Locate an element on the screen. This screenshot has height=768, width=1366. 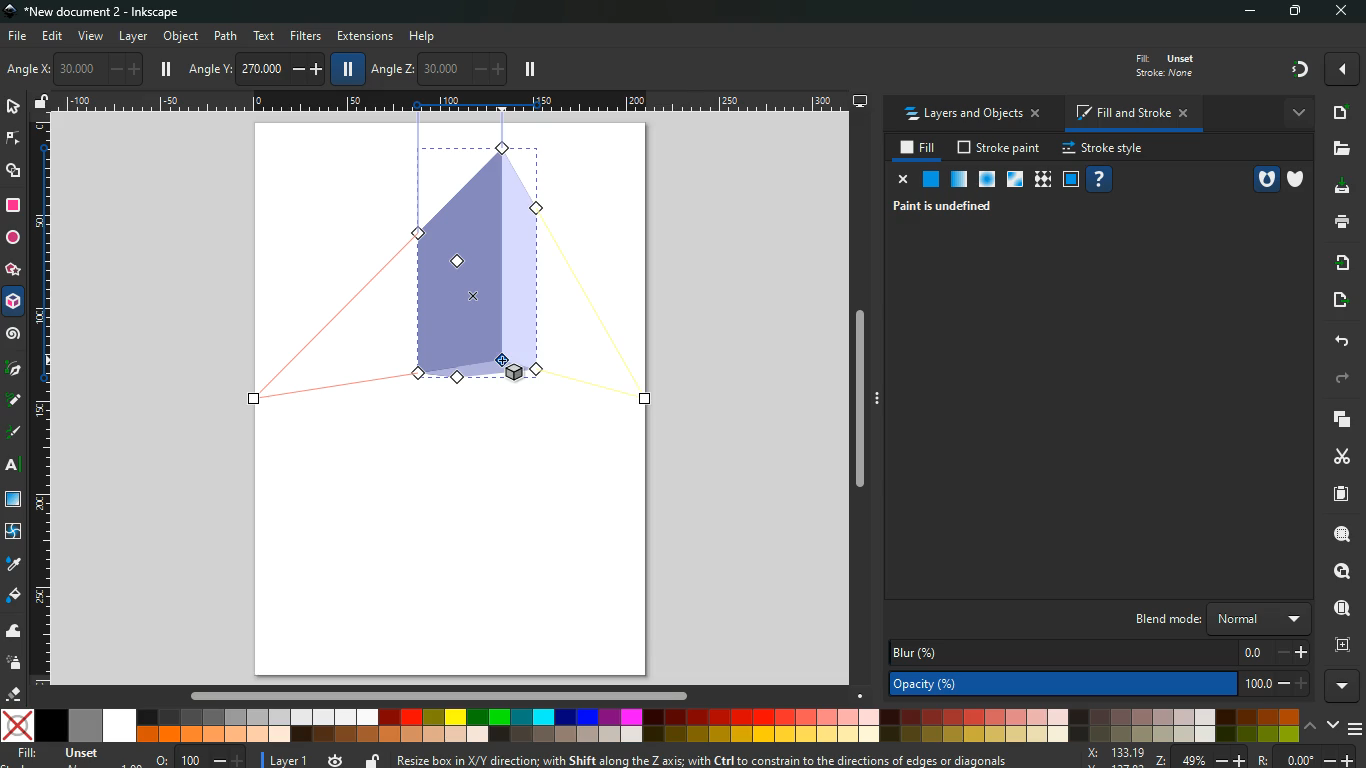
layer 1 is located at coordinates (290, 757).